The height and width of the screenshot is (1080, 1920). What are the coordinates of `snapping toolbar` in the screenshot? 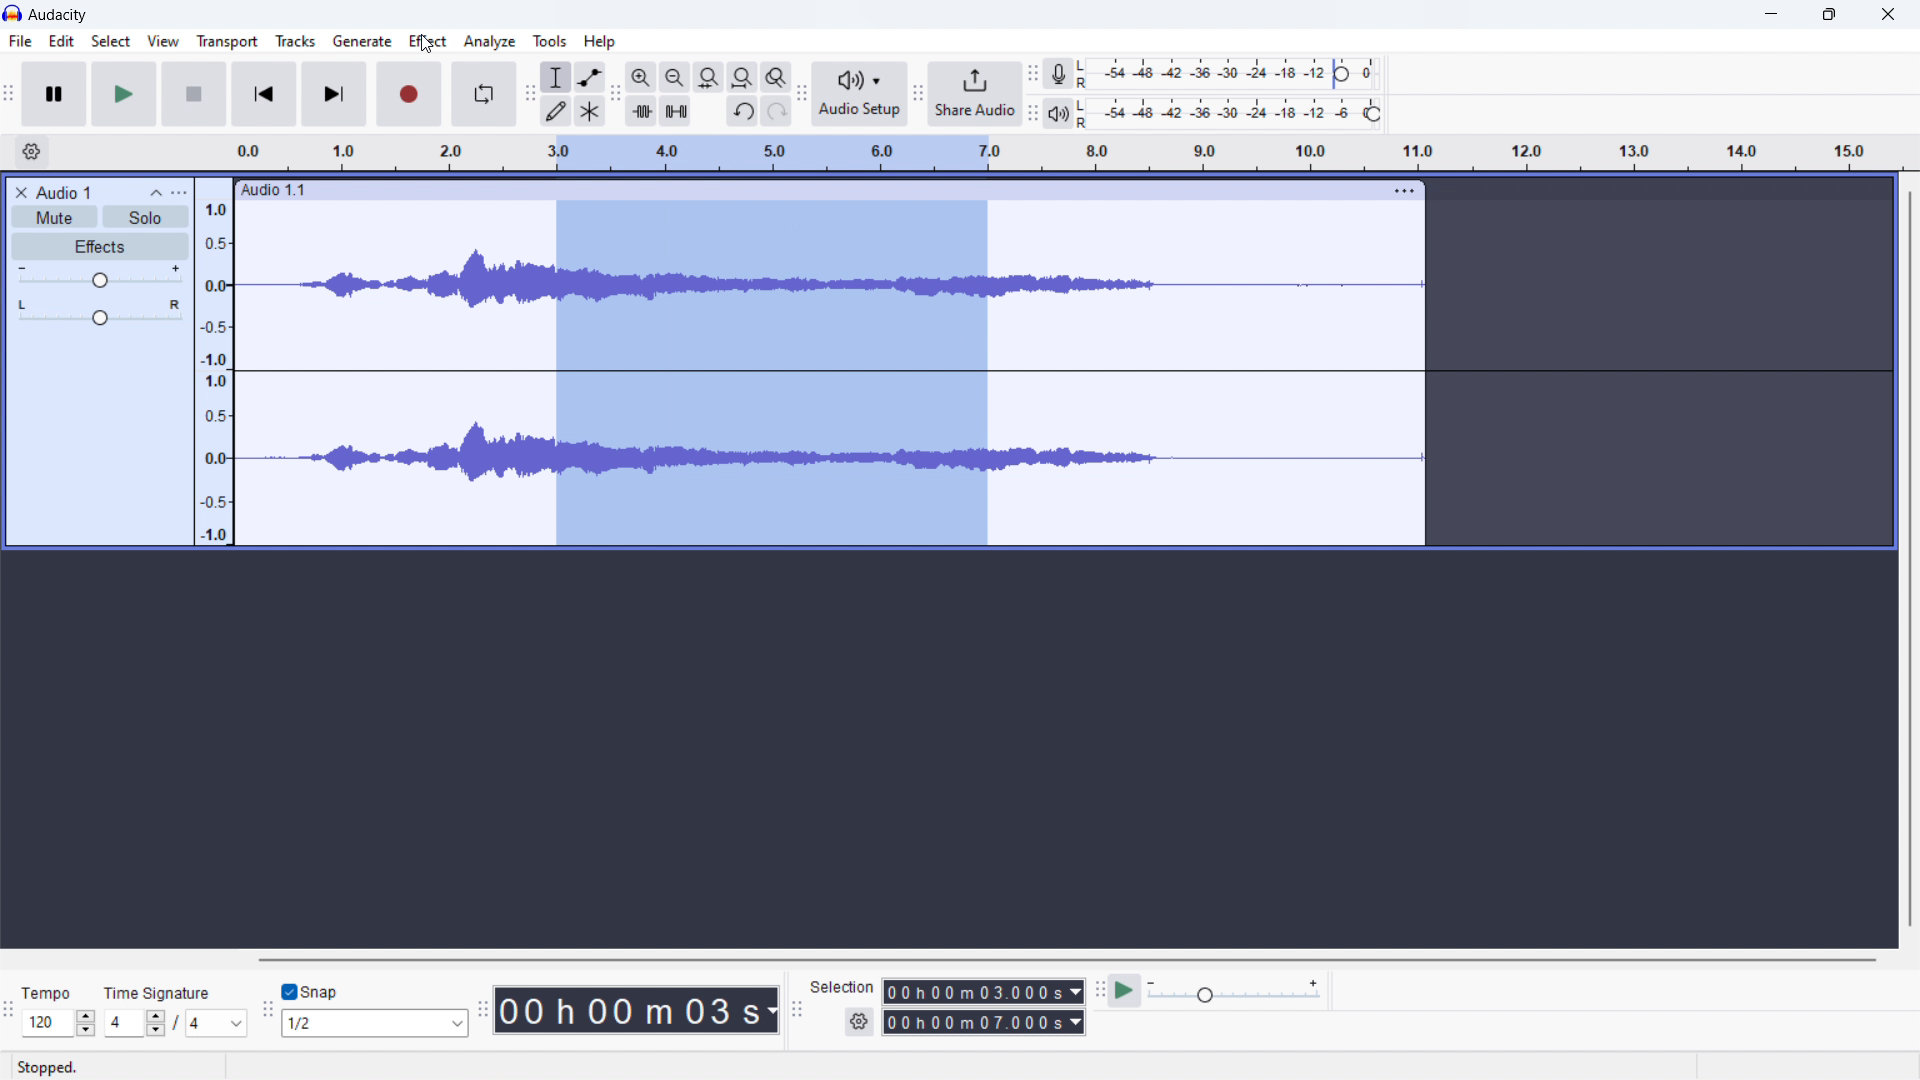 It's located at (267, 1014).